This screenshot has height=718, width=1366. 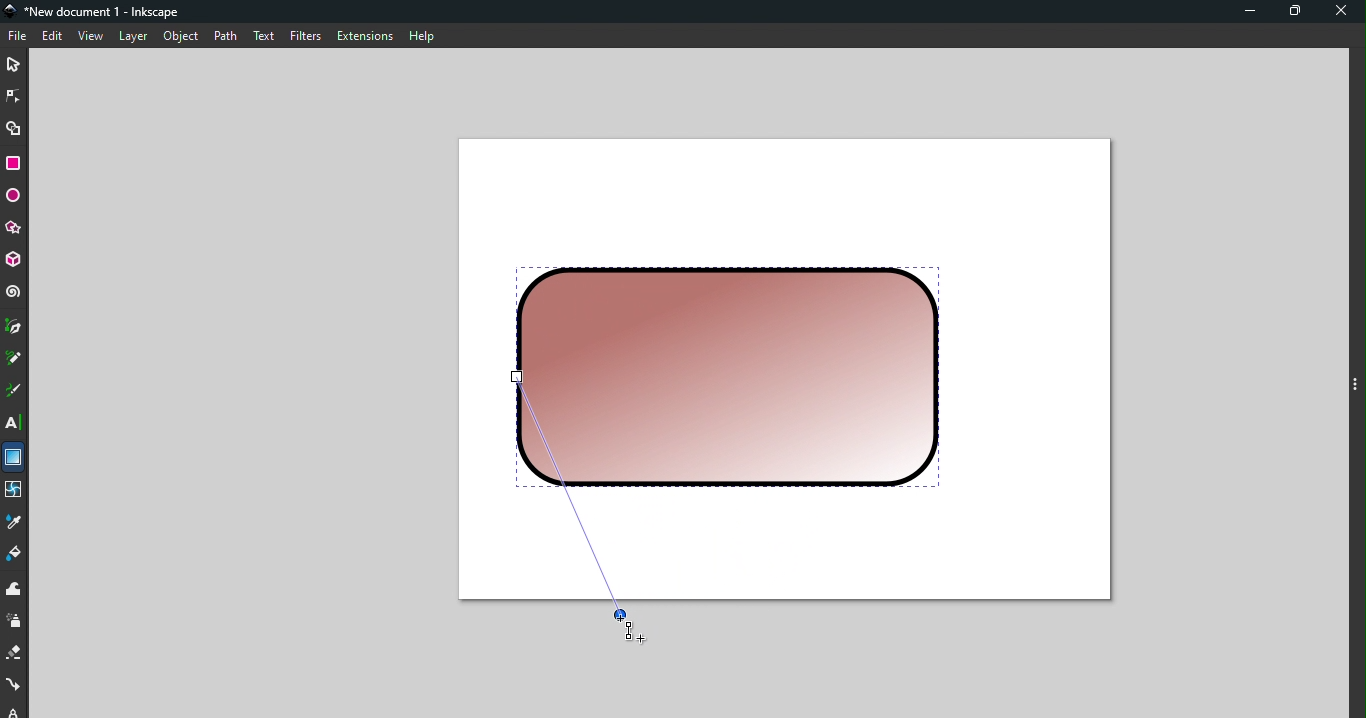 I want to click on File, so click(x=18, y=36).